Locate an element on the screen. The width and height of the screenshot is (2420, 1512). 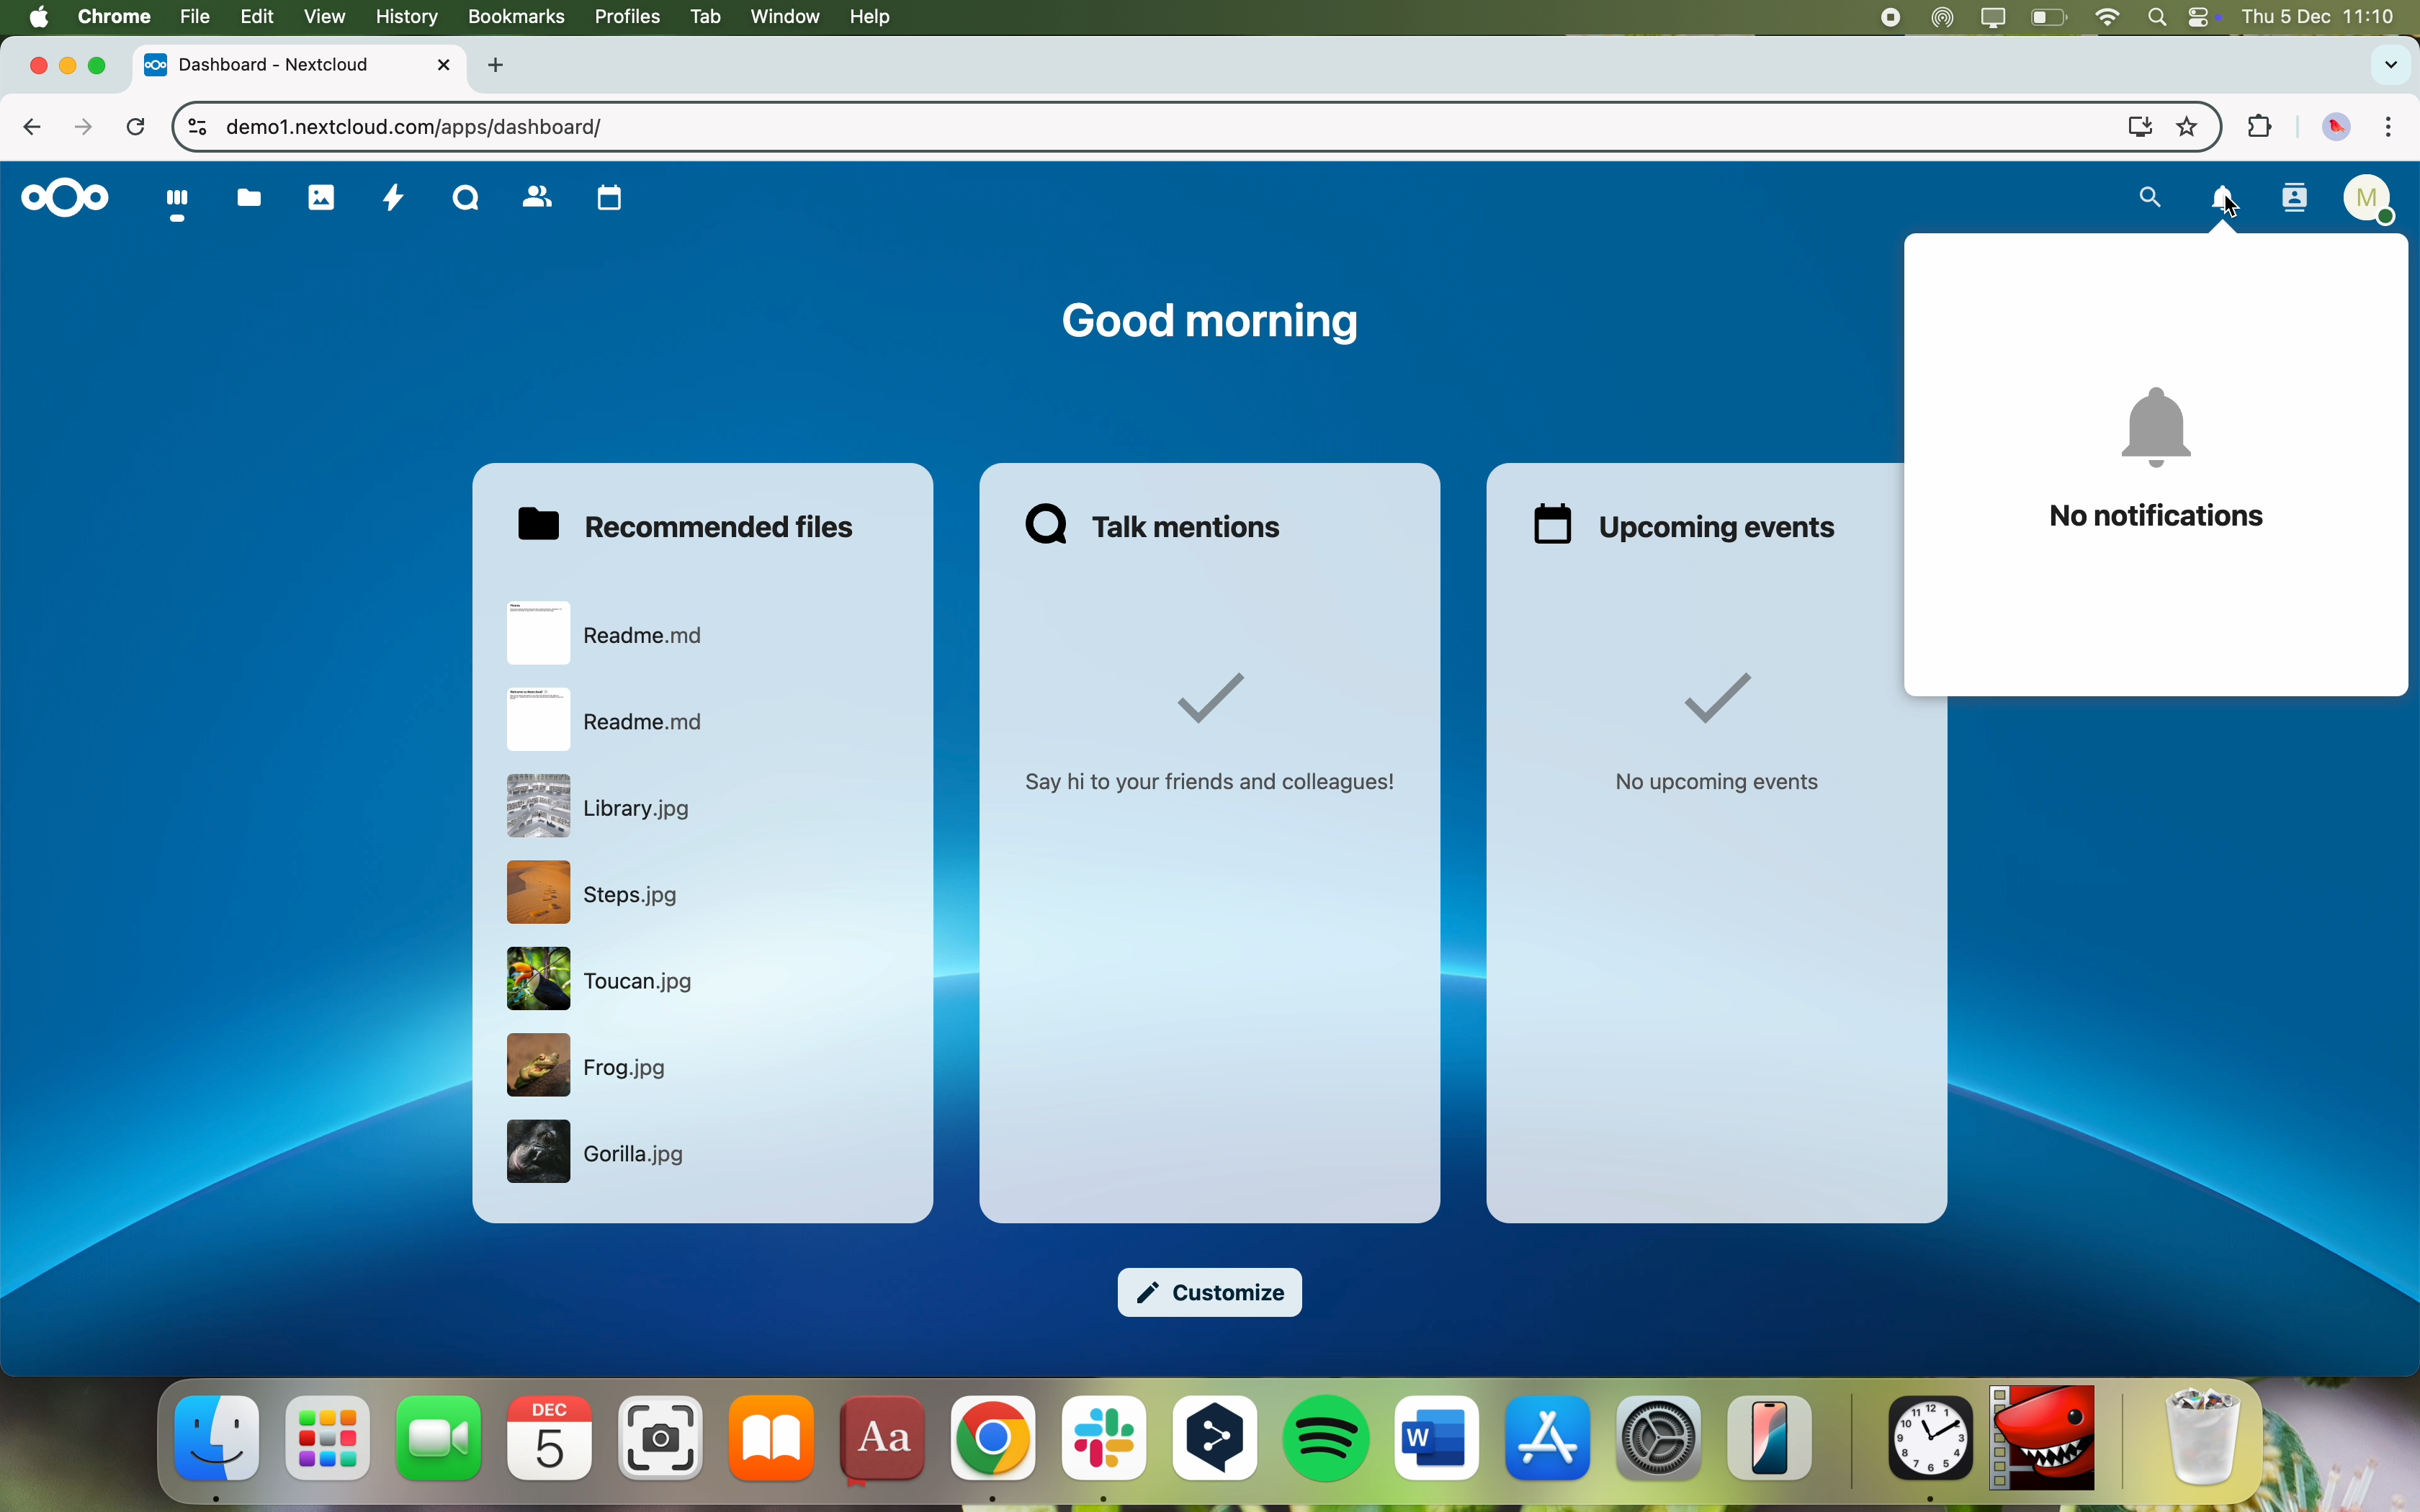
favorites is located at coordinates (2187, 124).